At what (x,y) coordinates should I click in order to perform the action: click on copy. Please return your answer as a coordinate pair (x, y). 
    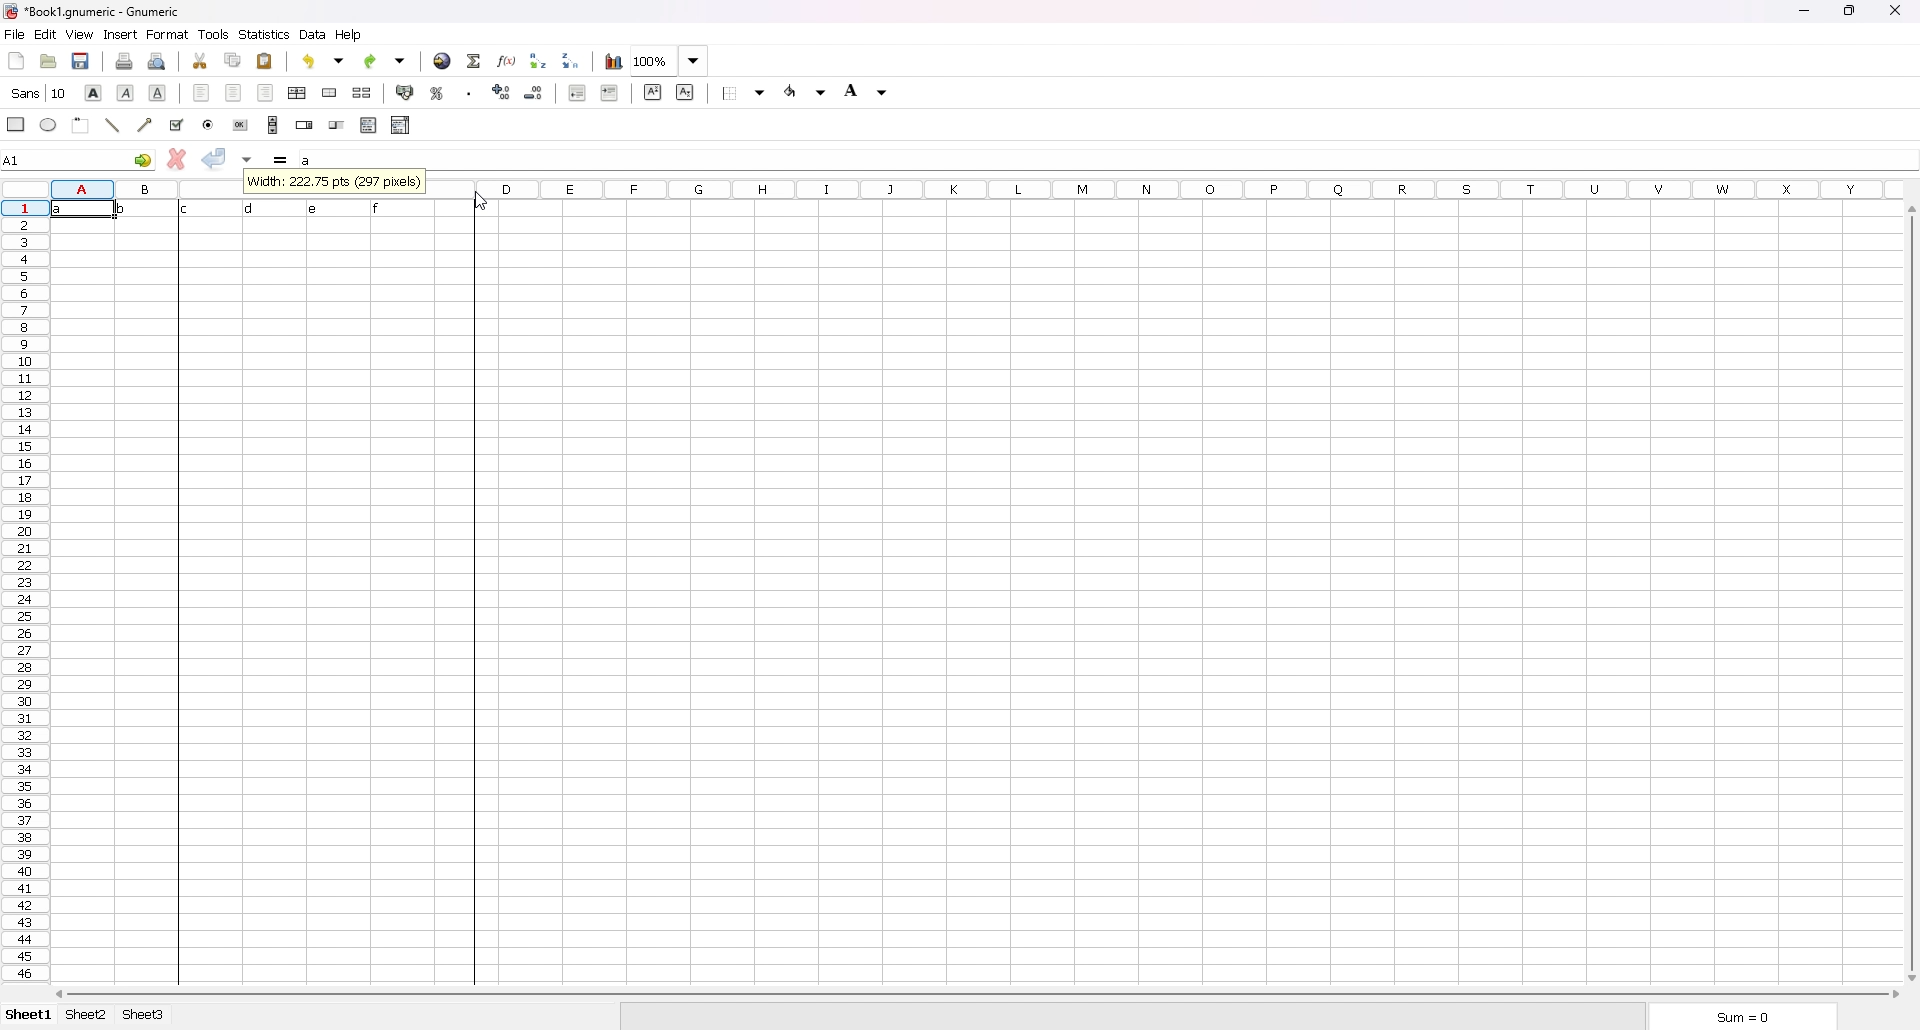
    Looking at the image, I should click on (233, 60).